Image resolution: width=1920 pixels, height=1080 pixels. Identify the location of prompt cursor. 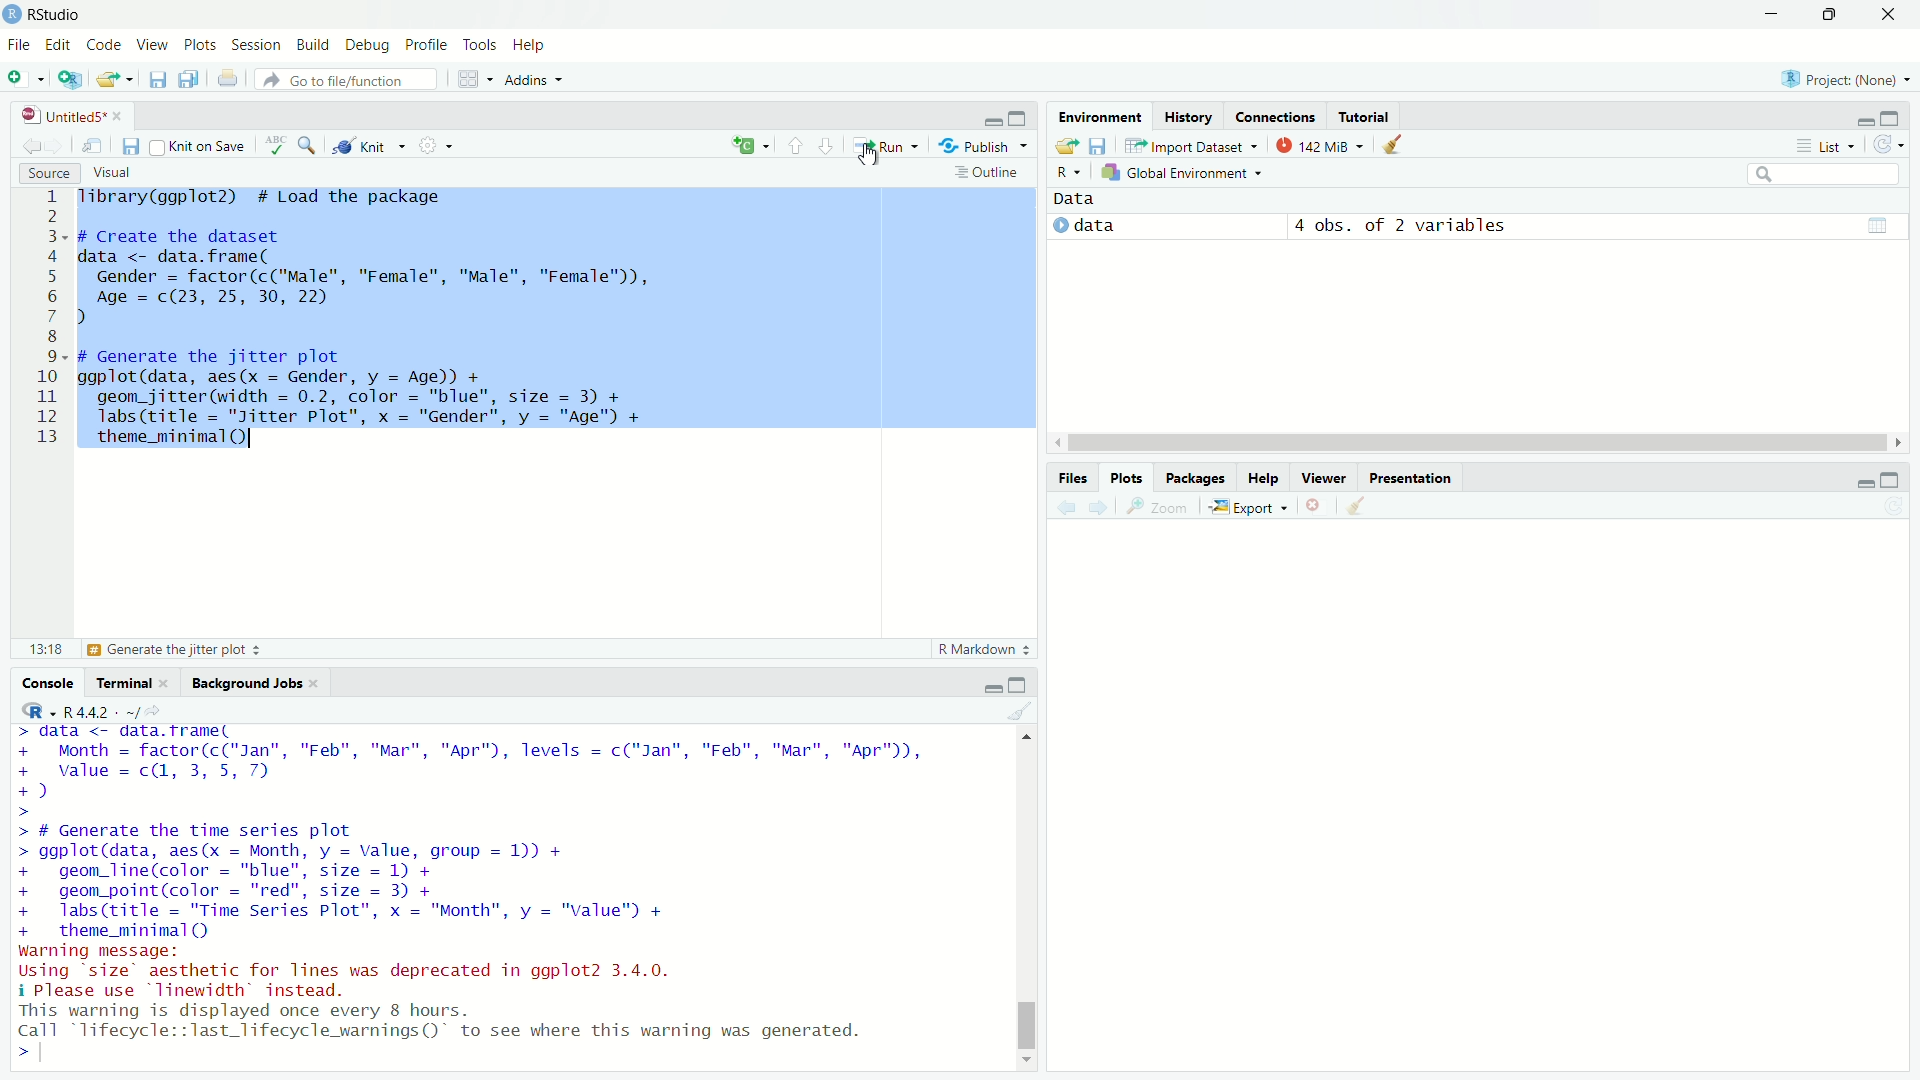
(17, 1060).